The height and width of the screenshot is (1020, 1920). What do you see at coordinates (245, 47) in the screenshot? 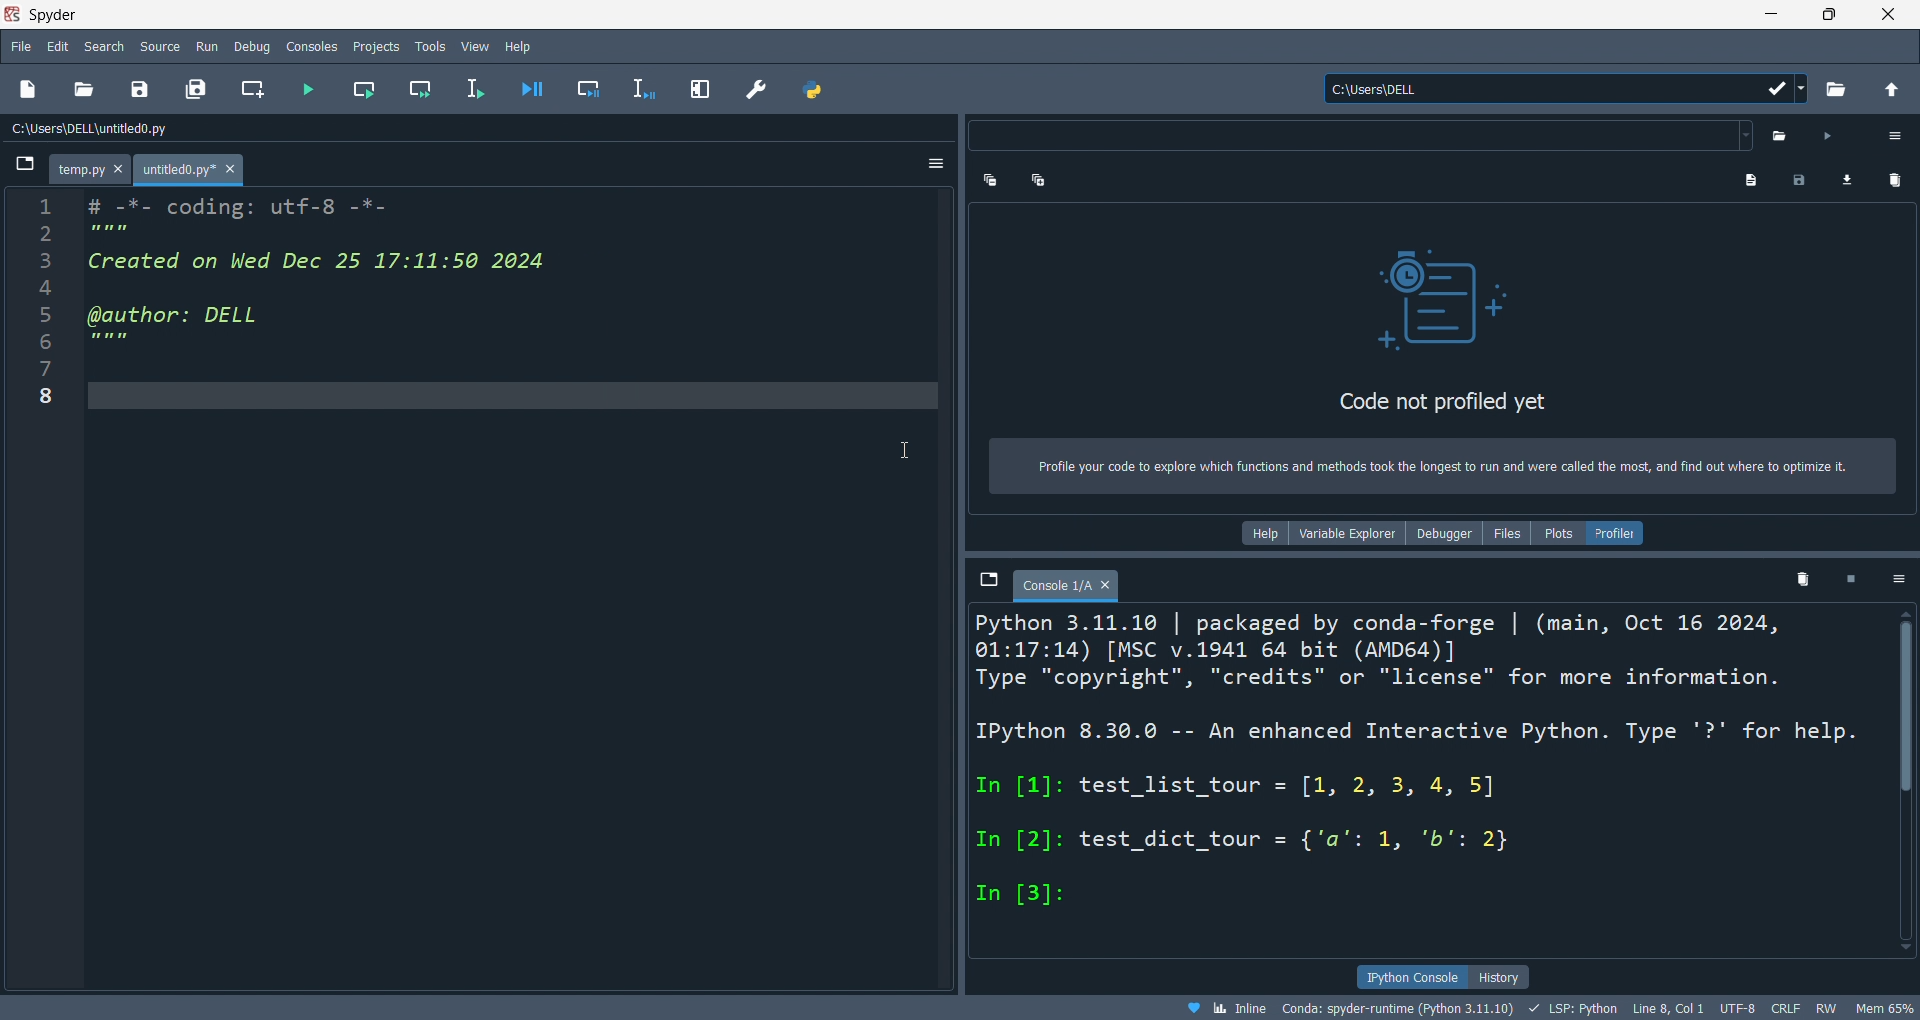
I see `debug` at bounding box center [245, 47].